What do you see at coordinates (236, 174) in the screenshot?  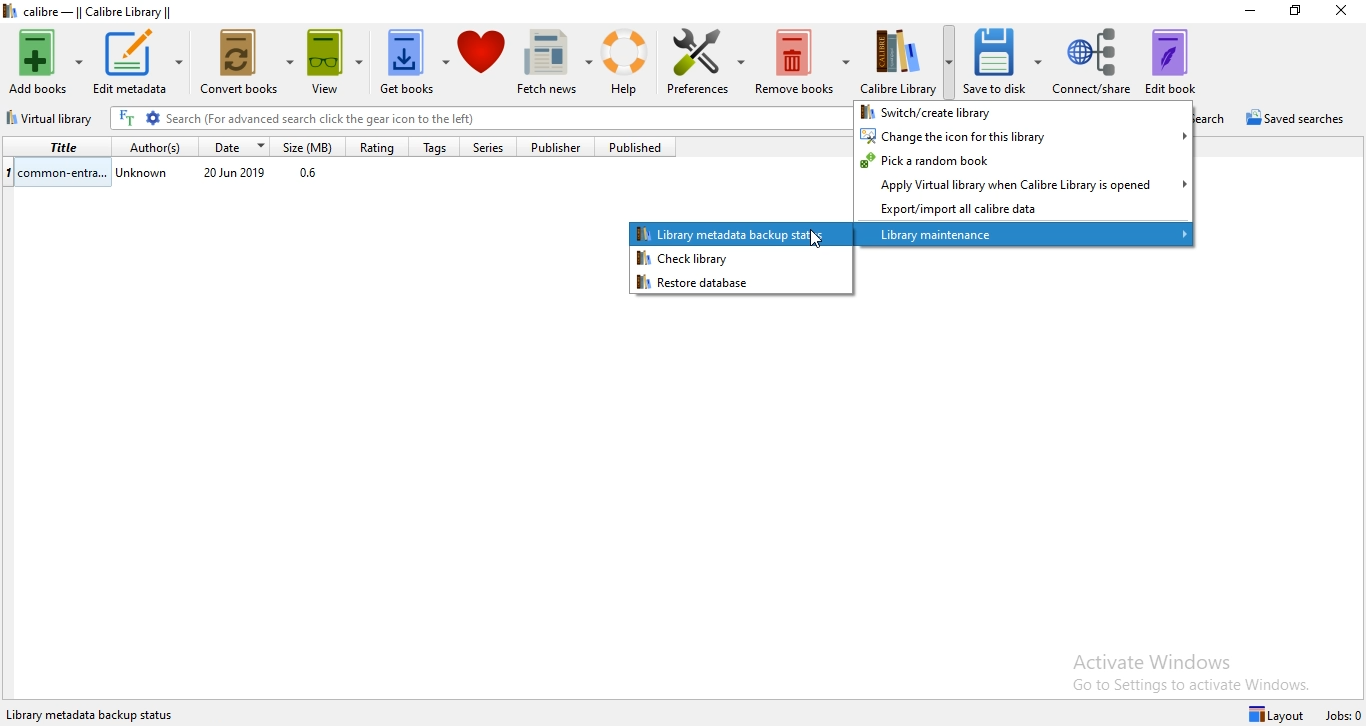 I see `20 Jun 2019` at bounding box center [236, 174].